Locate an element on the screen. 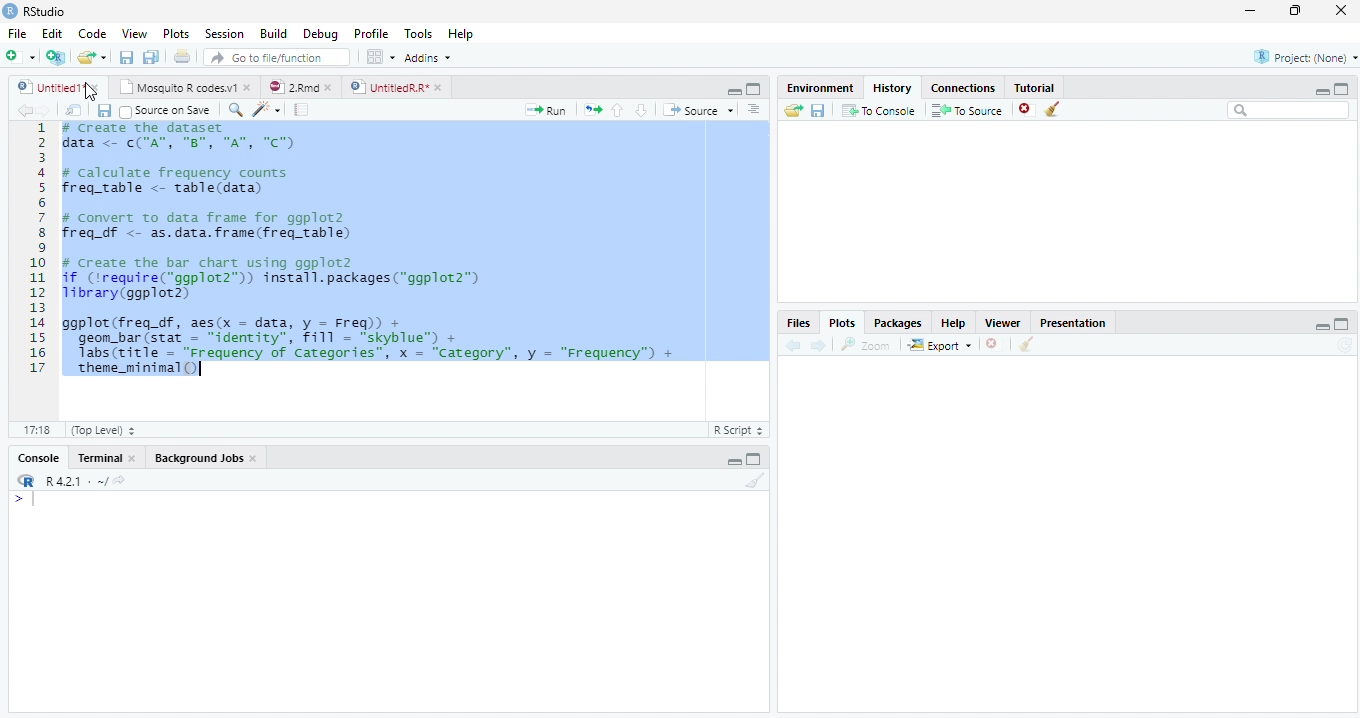  Help  is located at coordinates (959, 324).